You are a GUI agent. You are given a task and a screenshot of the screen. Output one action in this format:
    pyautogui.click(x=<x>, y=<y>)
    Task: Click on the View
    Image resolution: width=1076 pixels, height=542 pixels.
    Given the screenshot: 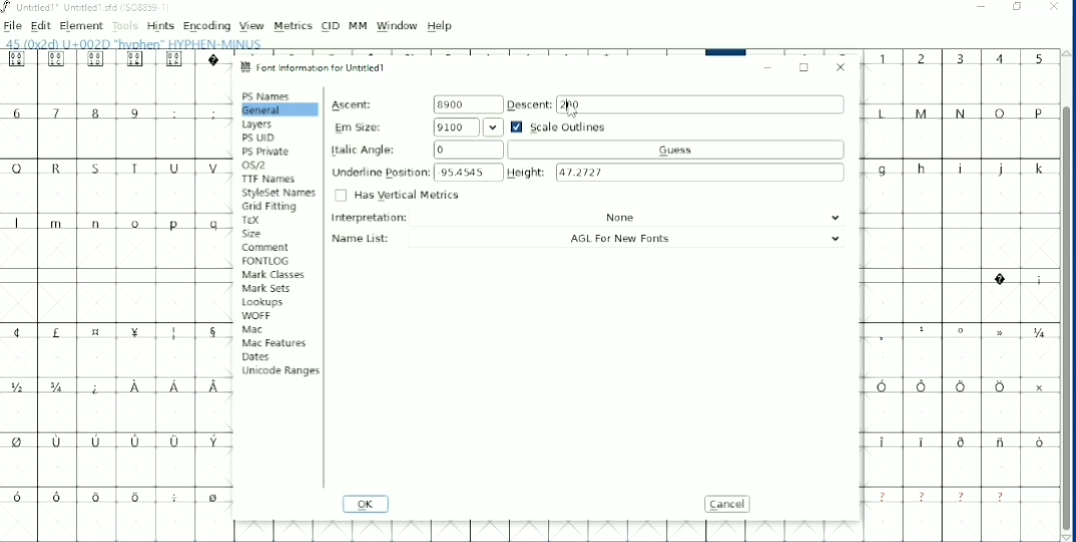 What is the action you would take?
    pyautogui.click(x=252, y=26)
    